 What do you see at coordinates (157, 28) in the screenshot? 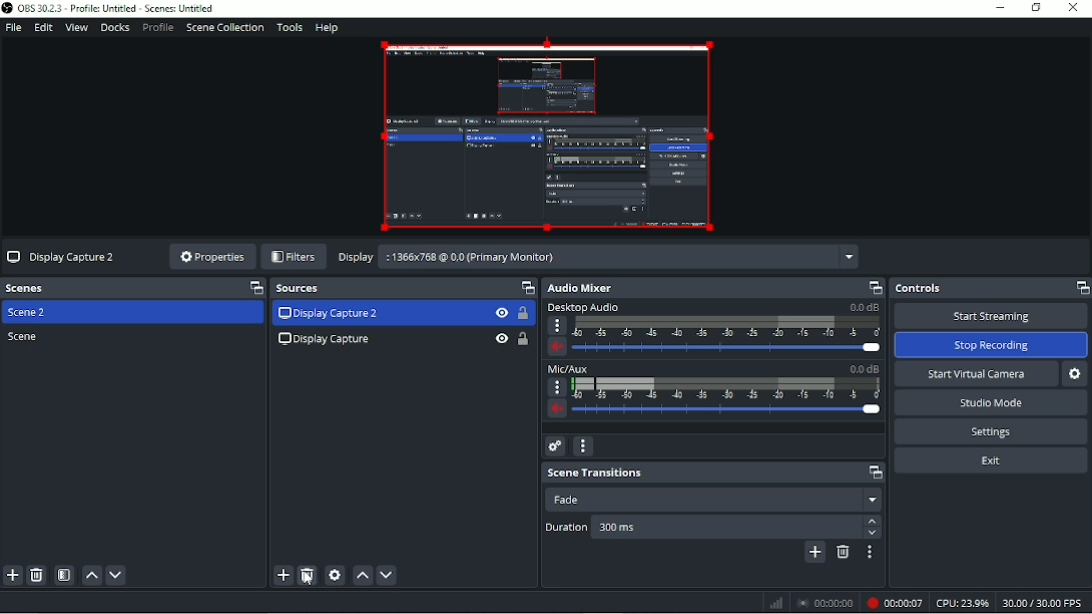
I see `Profile` at bounding box center [157, 28].